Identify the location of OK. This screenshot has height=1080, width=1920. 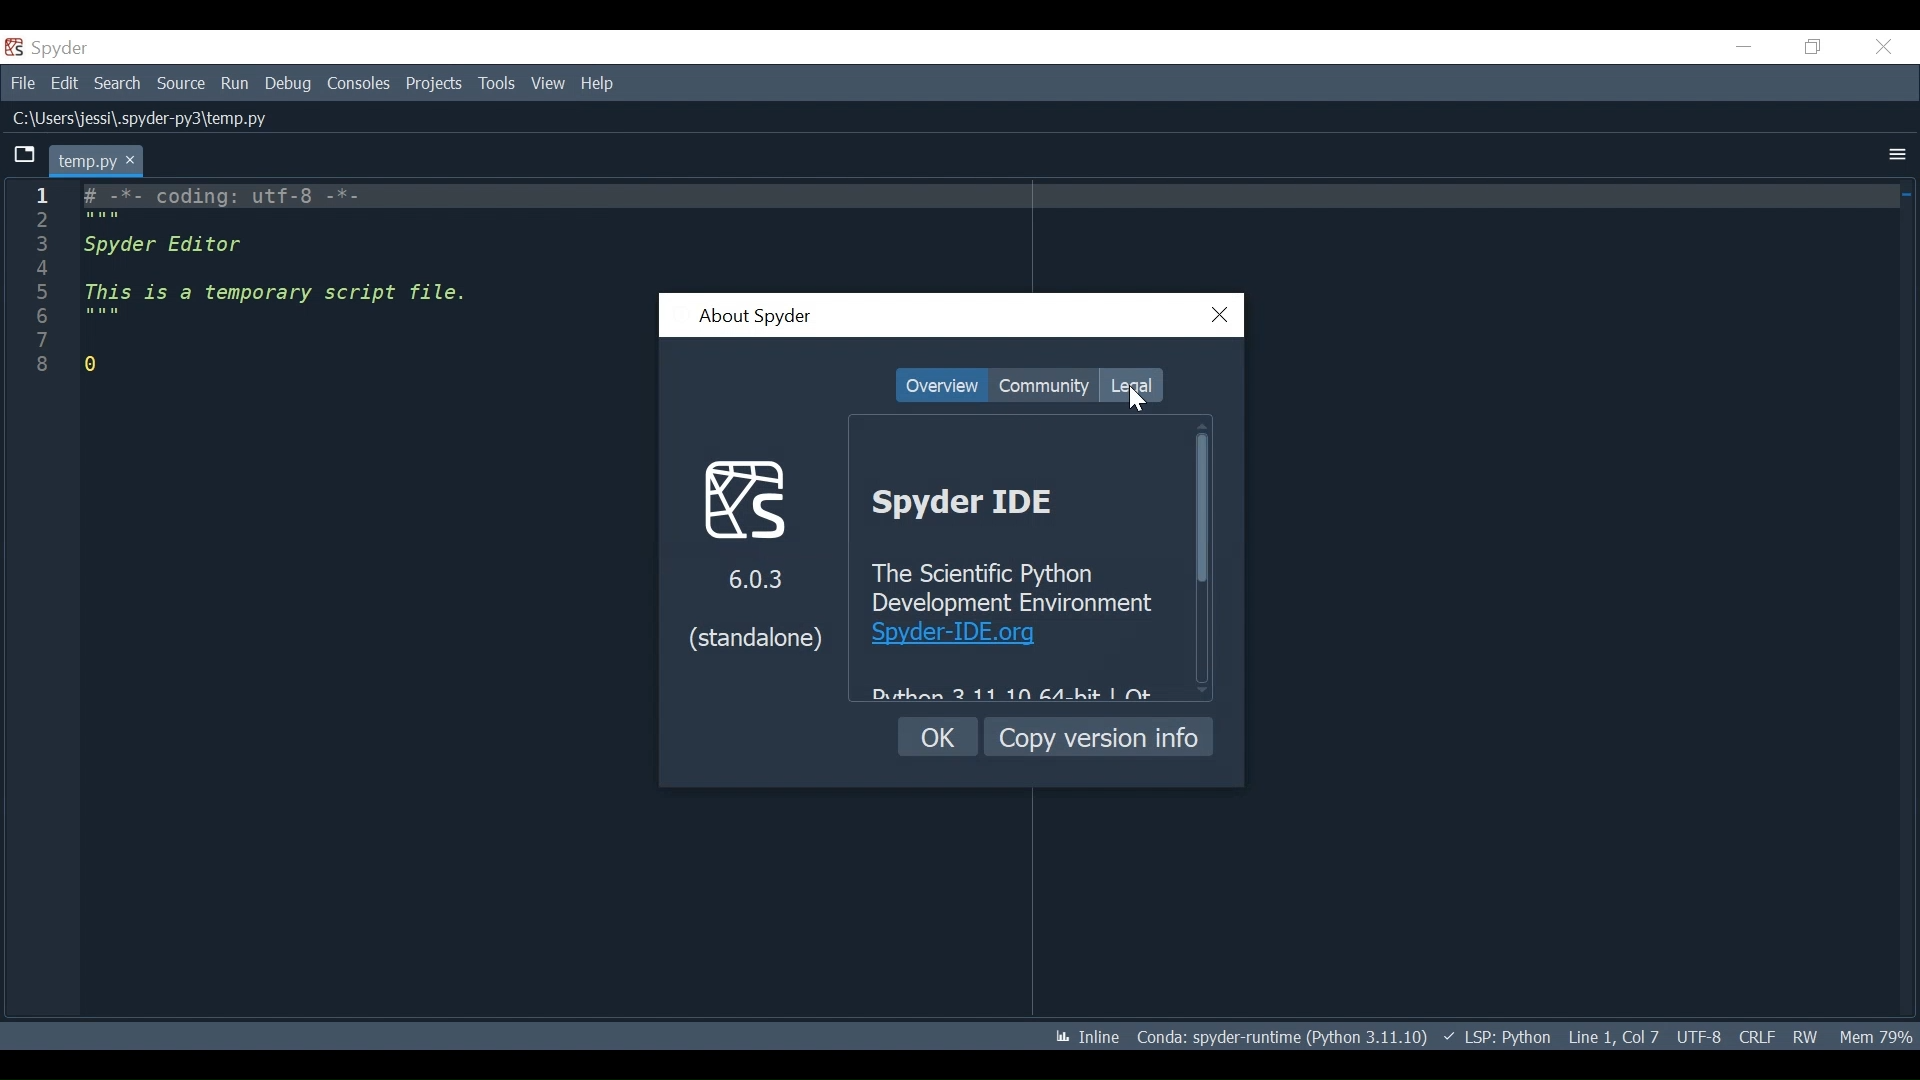
(939, 737).